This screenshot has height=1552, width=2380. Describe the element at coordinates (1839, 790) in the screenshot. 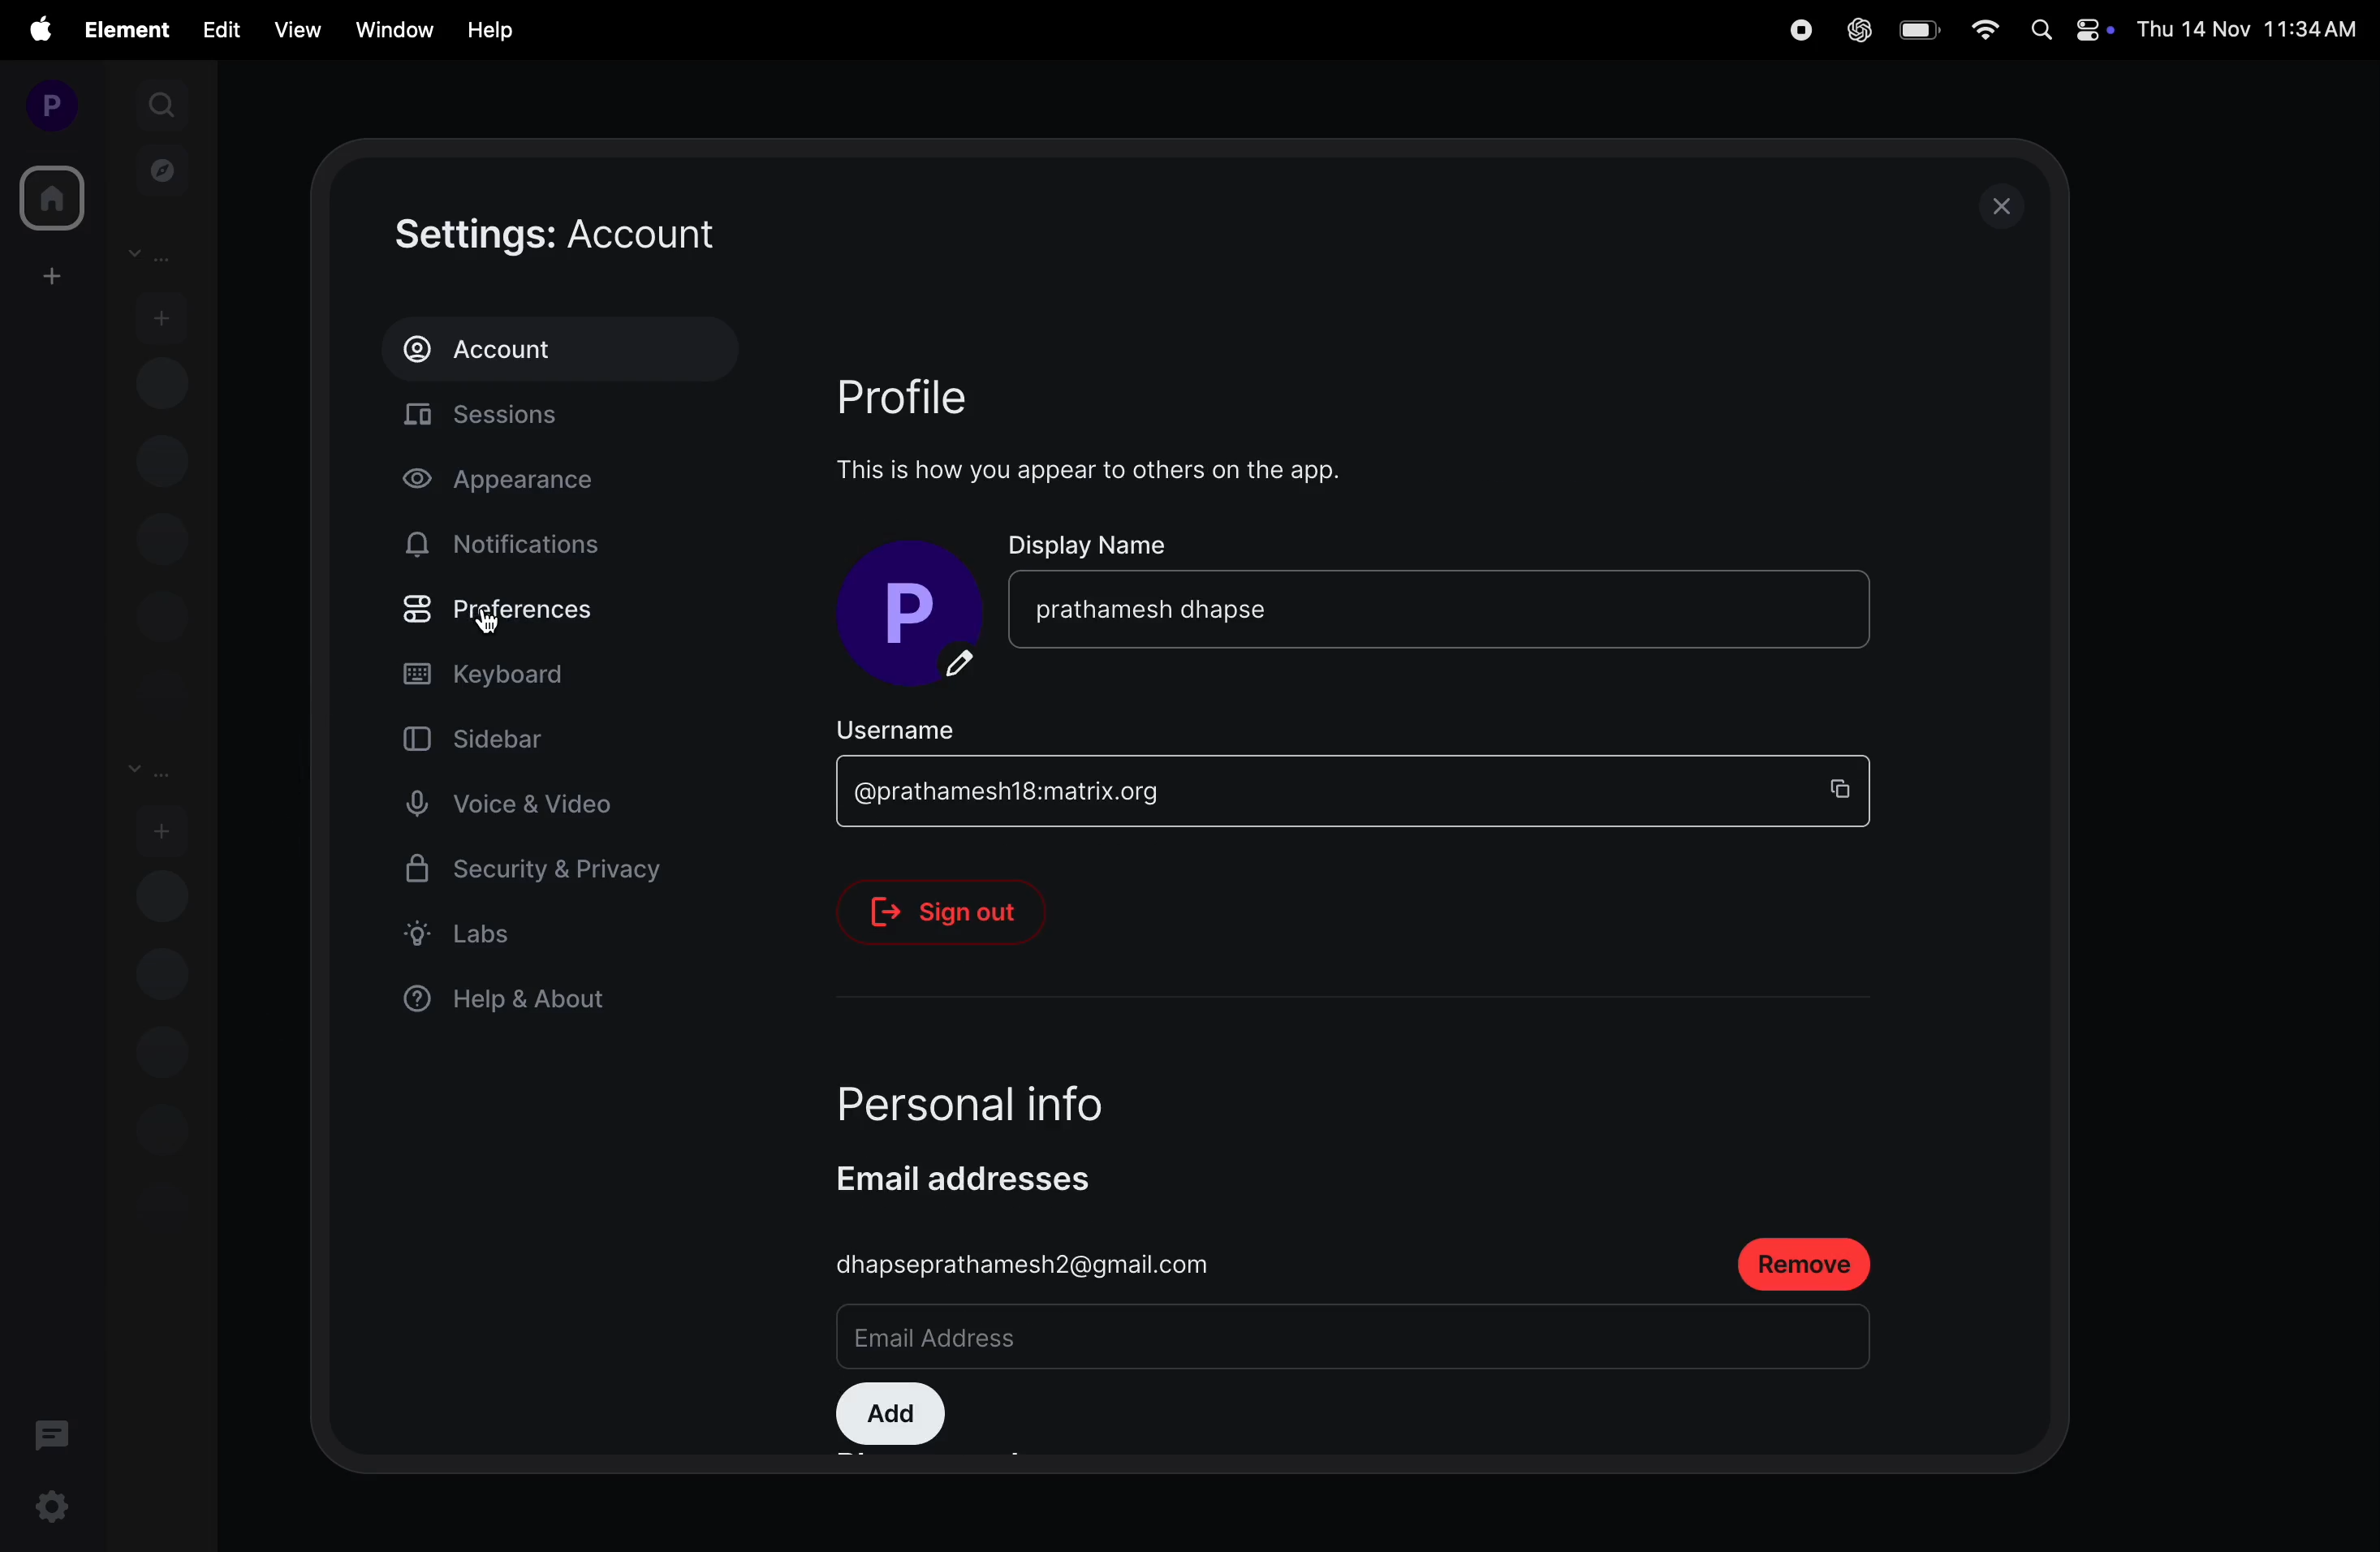

I see `copy` at that location.